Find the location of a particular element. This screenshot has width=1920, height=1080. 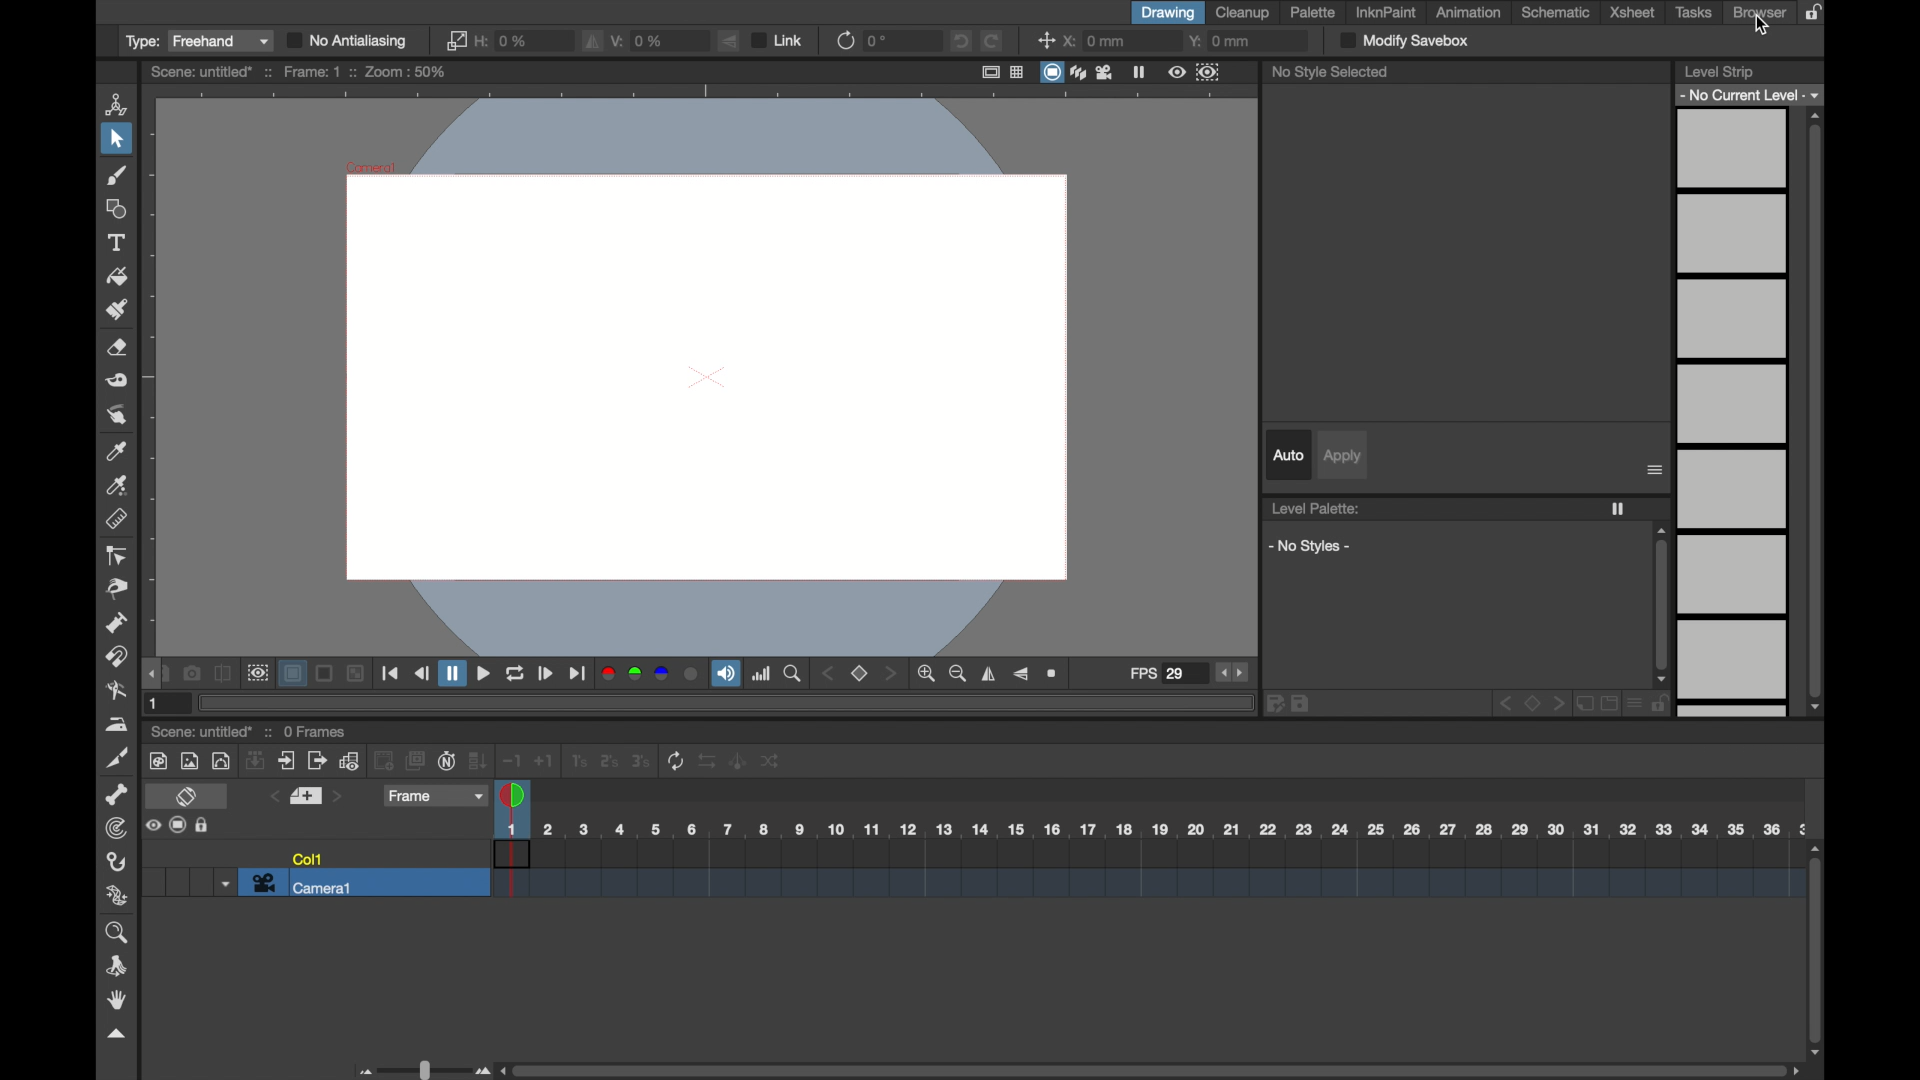

zoom is located at coordinates (1055, 674).